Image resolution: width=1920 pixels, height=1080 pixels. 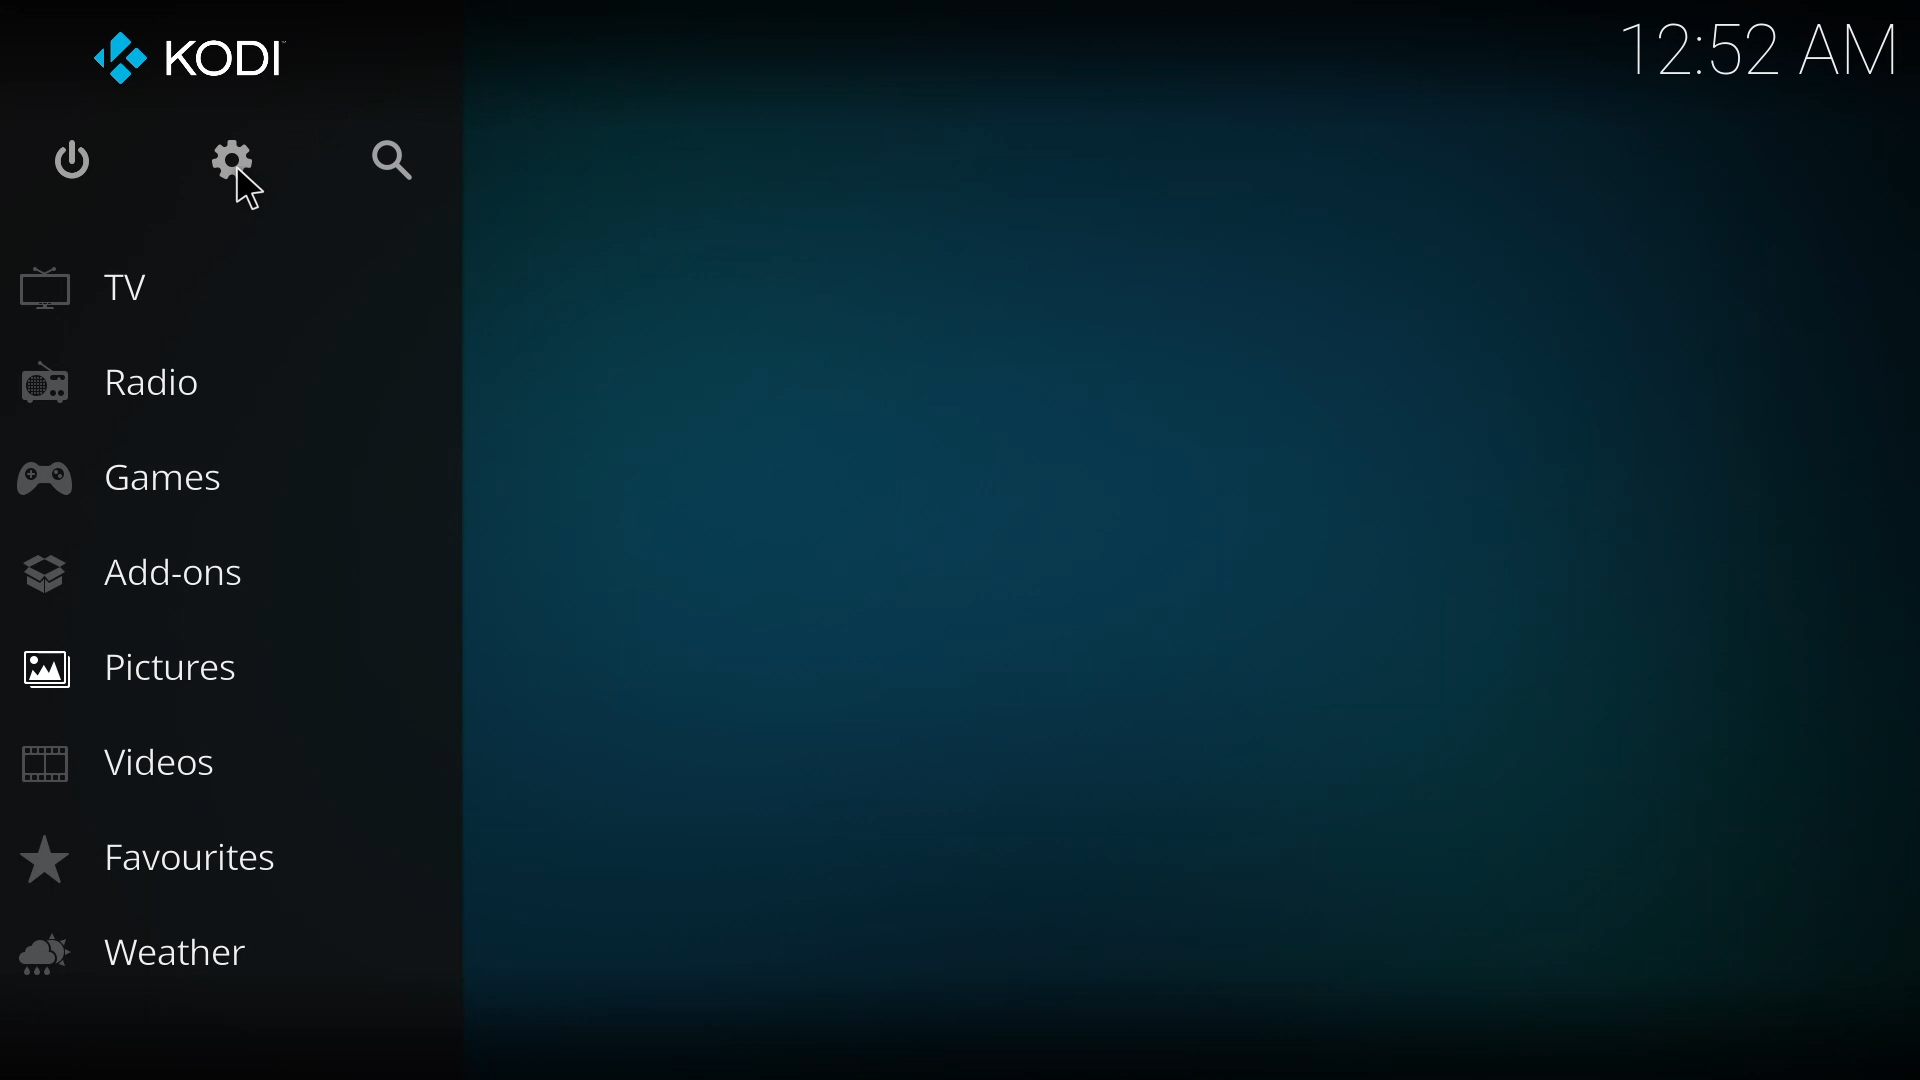 I want to click on cursor, so click(x=244, y=193).